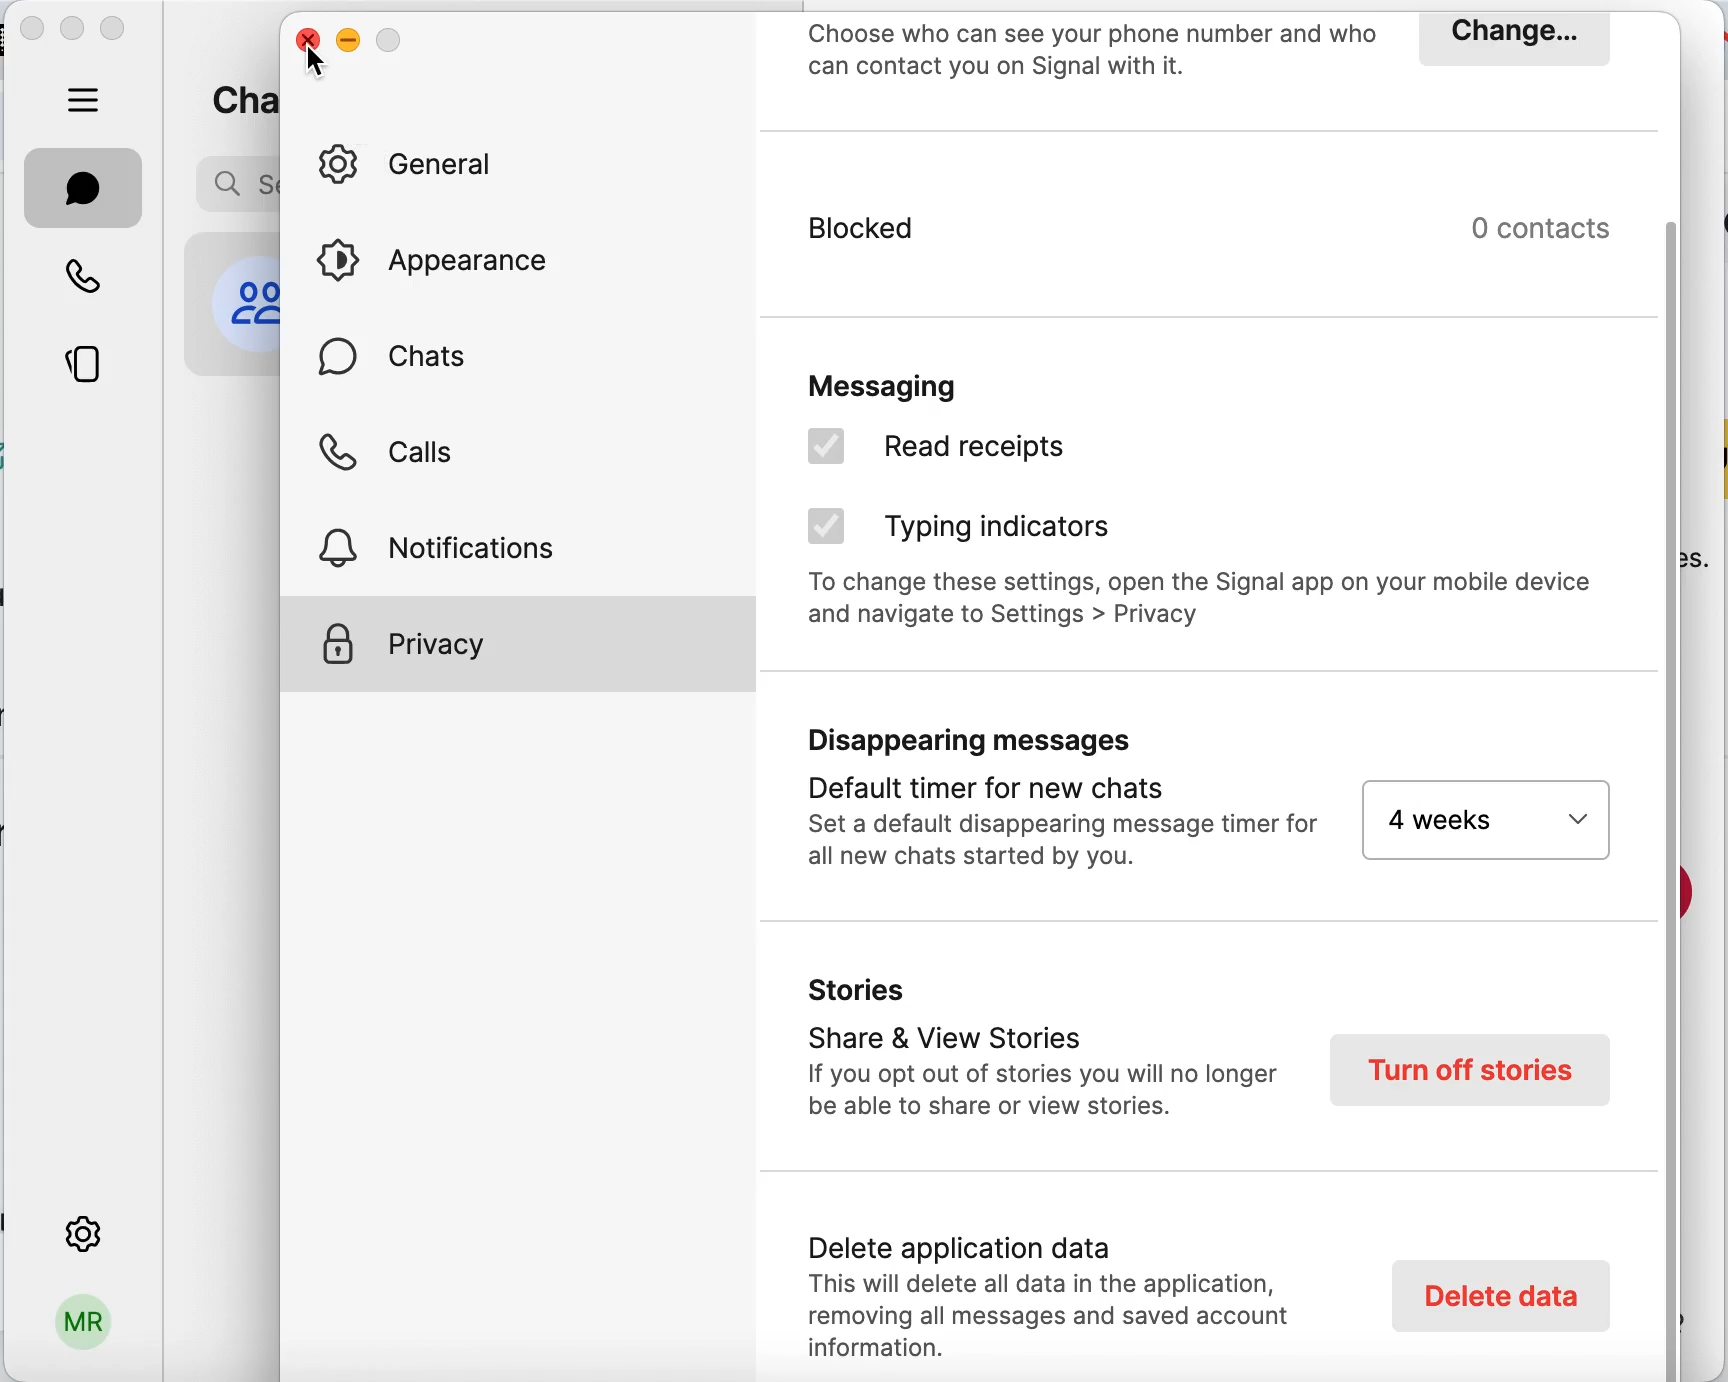 The image size is (1728, 1382). I want to click on messaging, so click(945, 379).